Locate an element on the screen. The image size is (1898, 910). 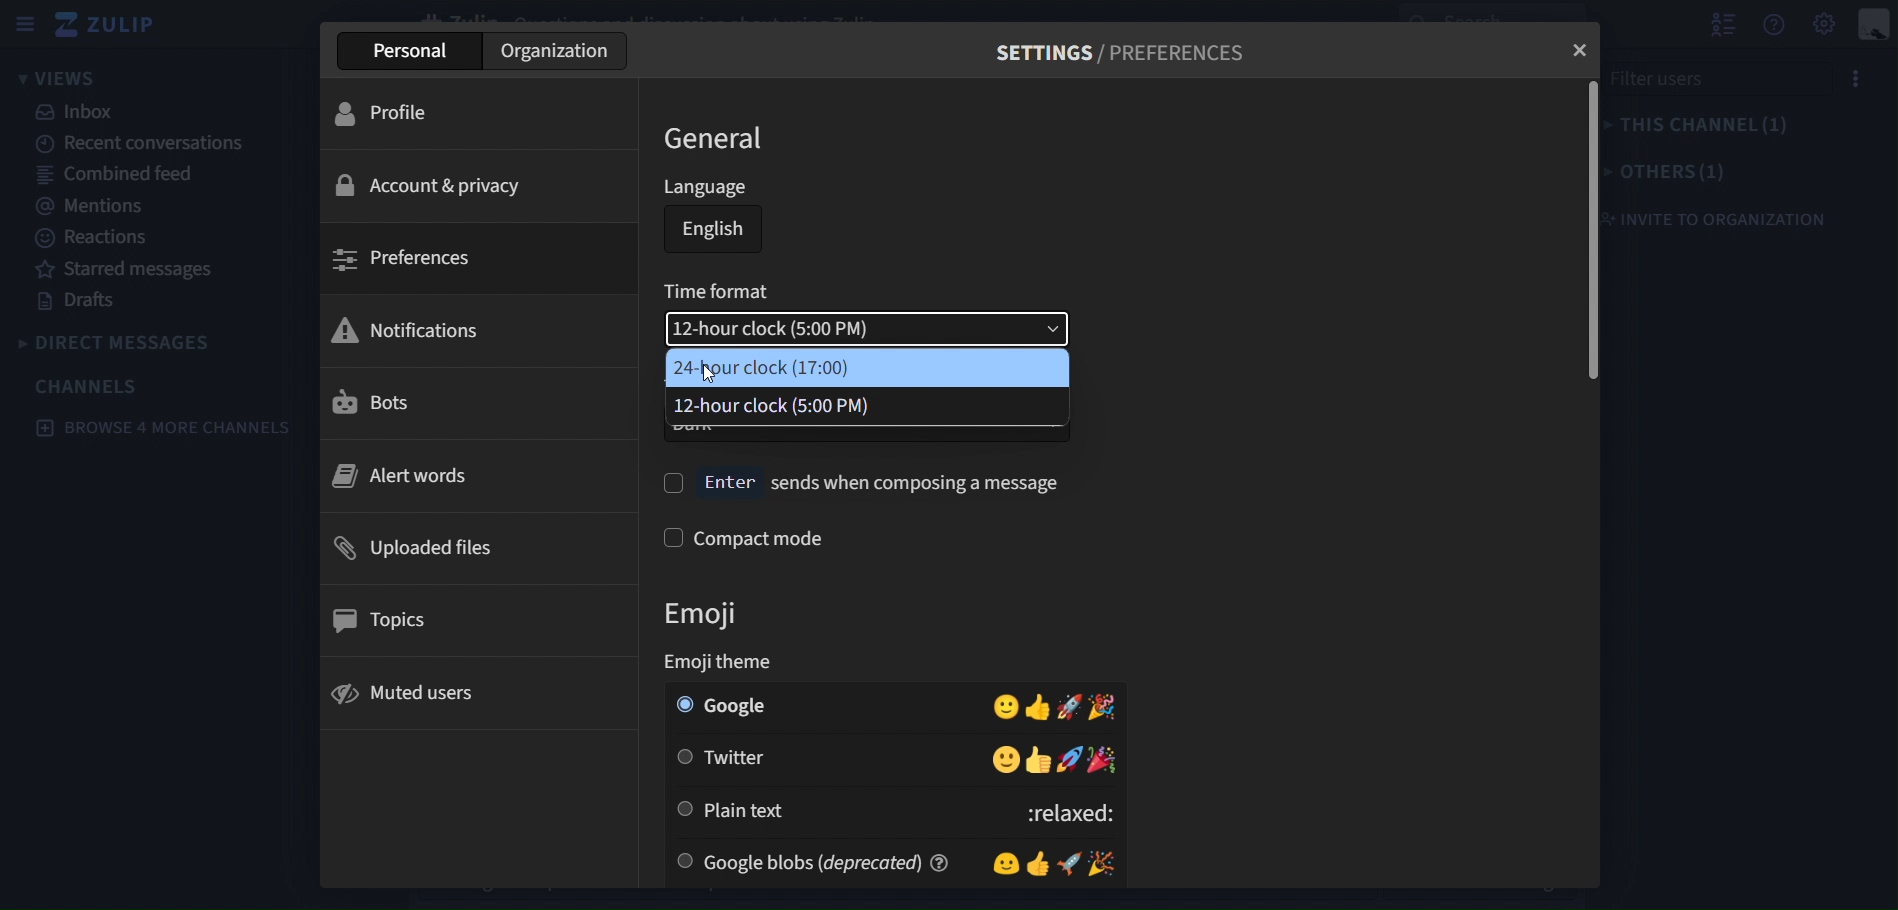
options is located at coordinates (1856, 74).